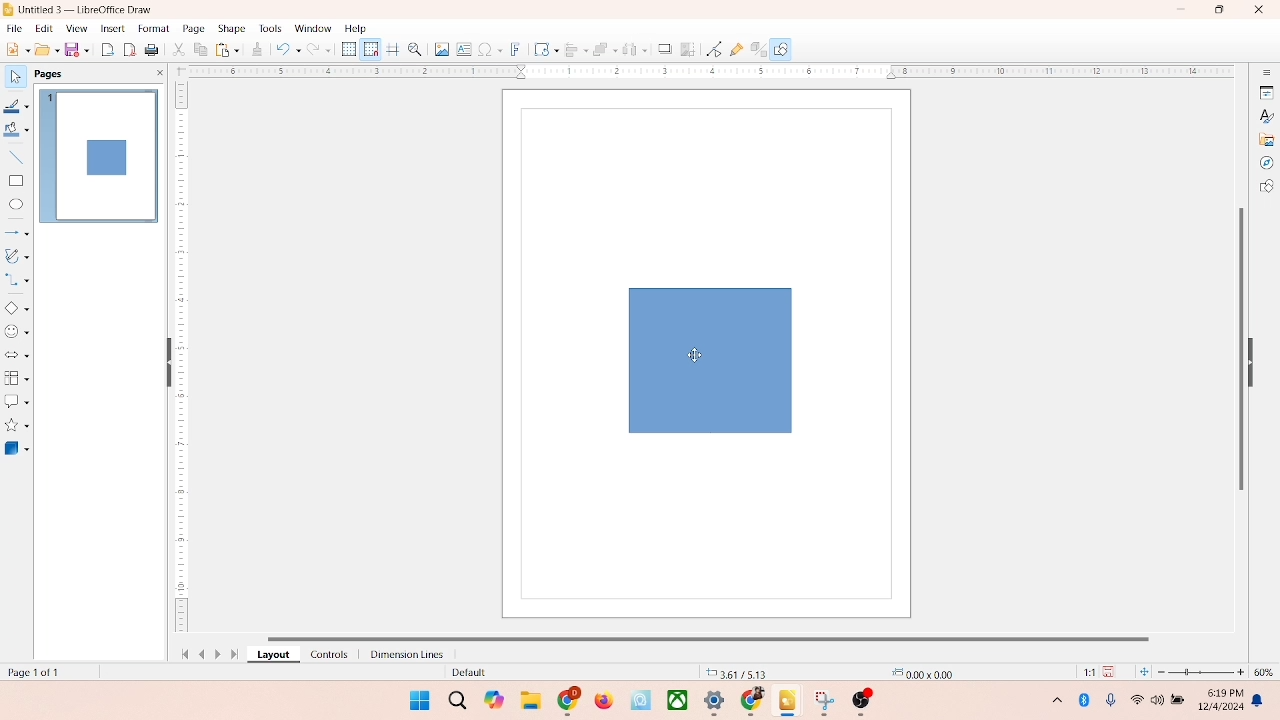 Image resolution: width=1280 pixels, height=720 pixels. Describe the element at coordinates (154, 51) in the screenshot. I see `print` at that location.